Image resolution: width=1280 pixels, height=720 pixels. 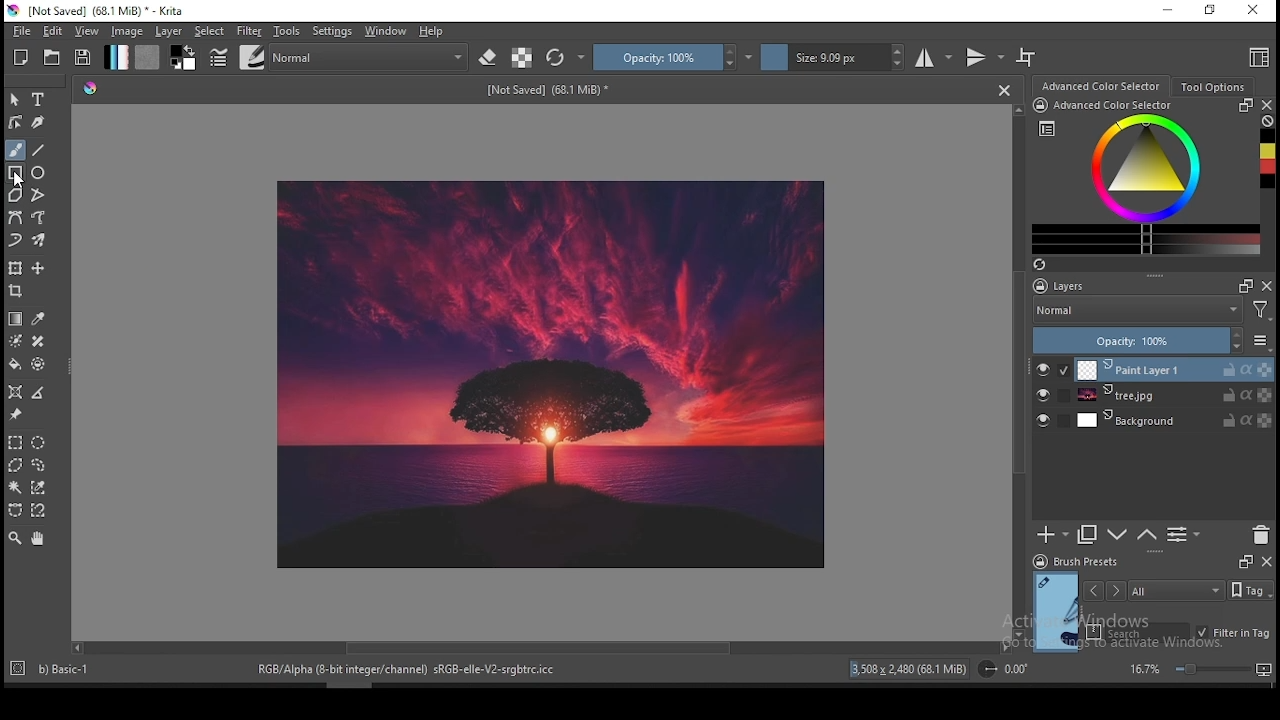 What do you see at coordinates (148, 58) in the screenshot?
I see `pattern fill` at bounding box center [148, 58].